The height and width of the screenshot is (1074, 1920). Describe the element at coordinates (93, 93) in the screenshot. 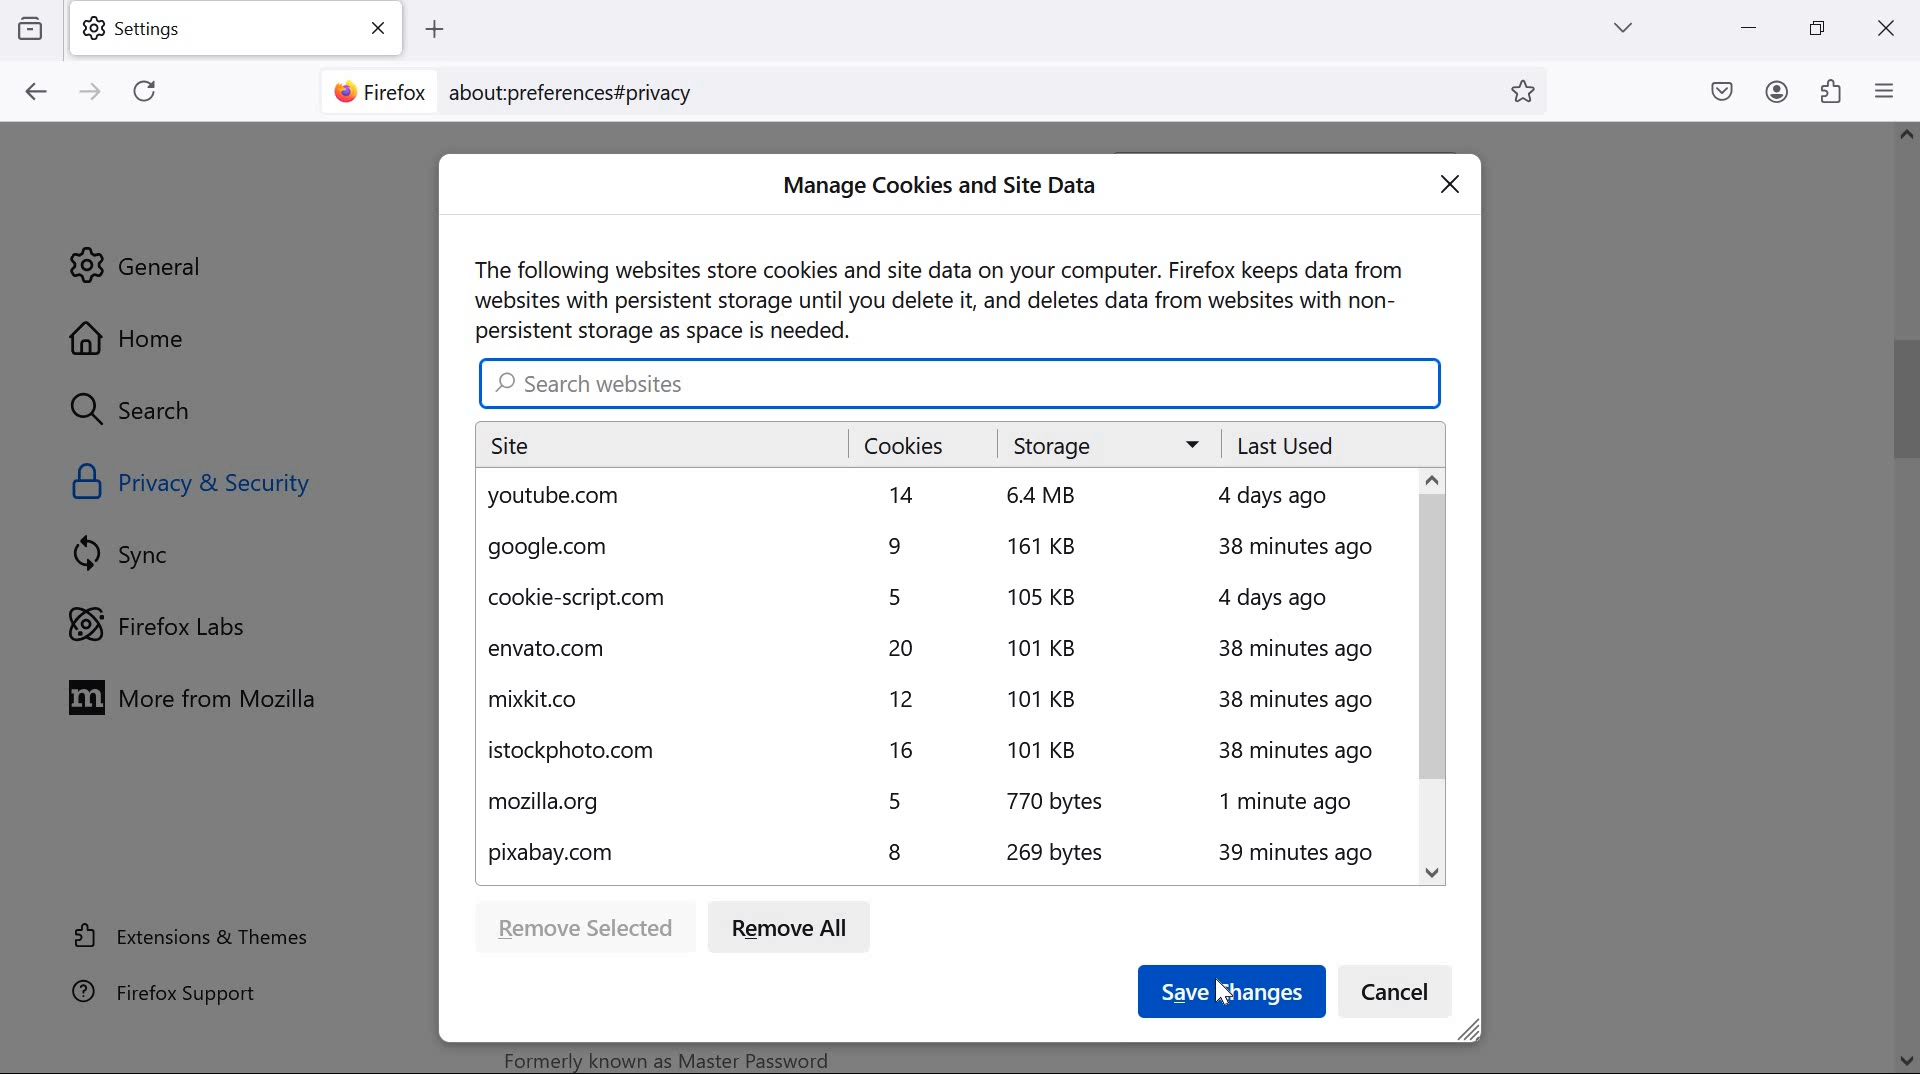

I see `go forward one page` at that location.